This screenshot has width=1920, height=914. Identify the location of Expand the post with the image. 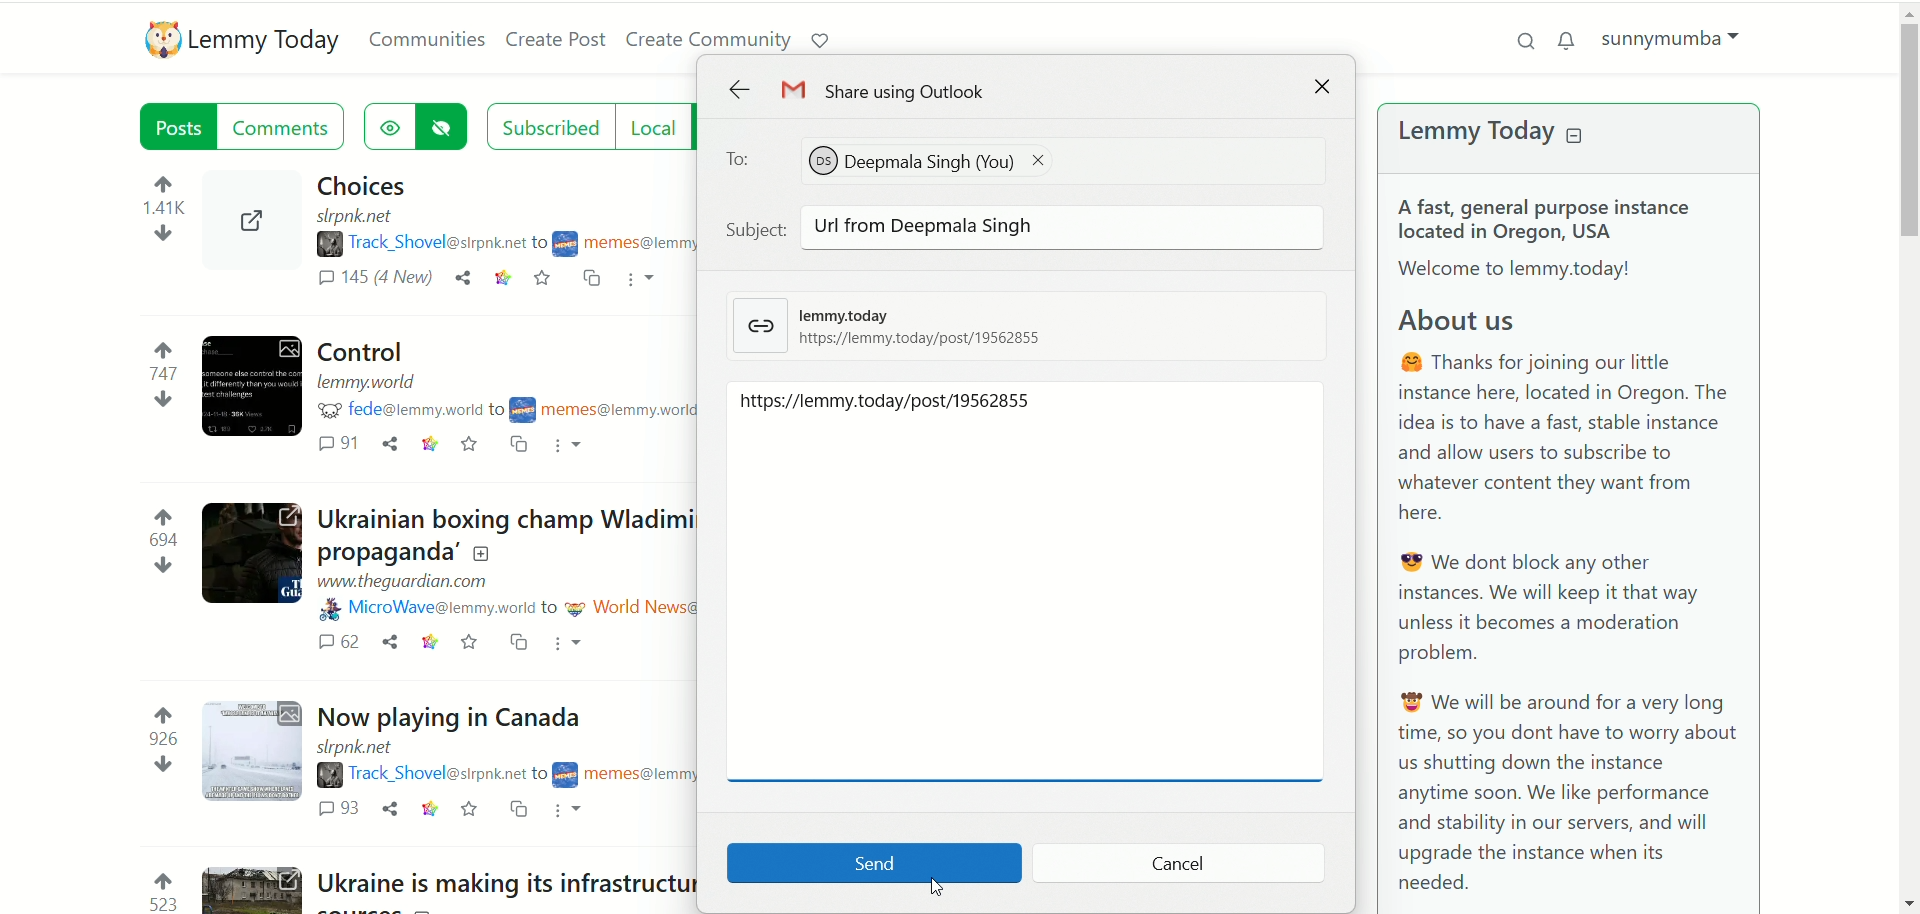
(251, 222).